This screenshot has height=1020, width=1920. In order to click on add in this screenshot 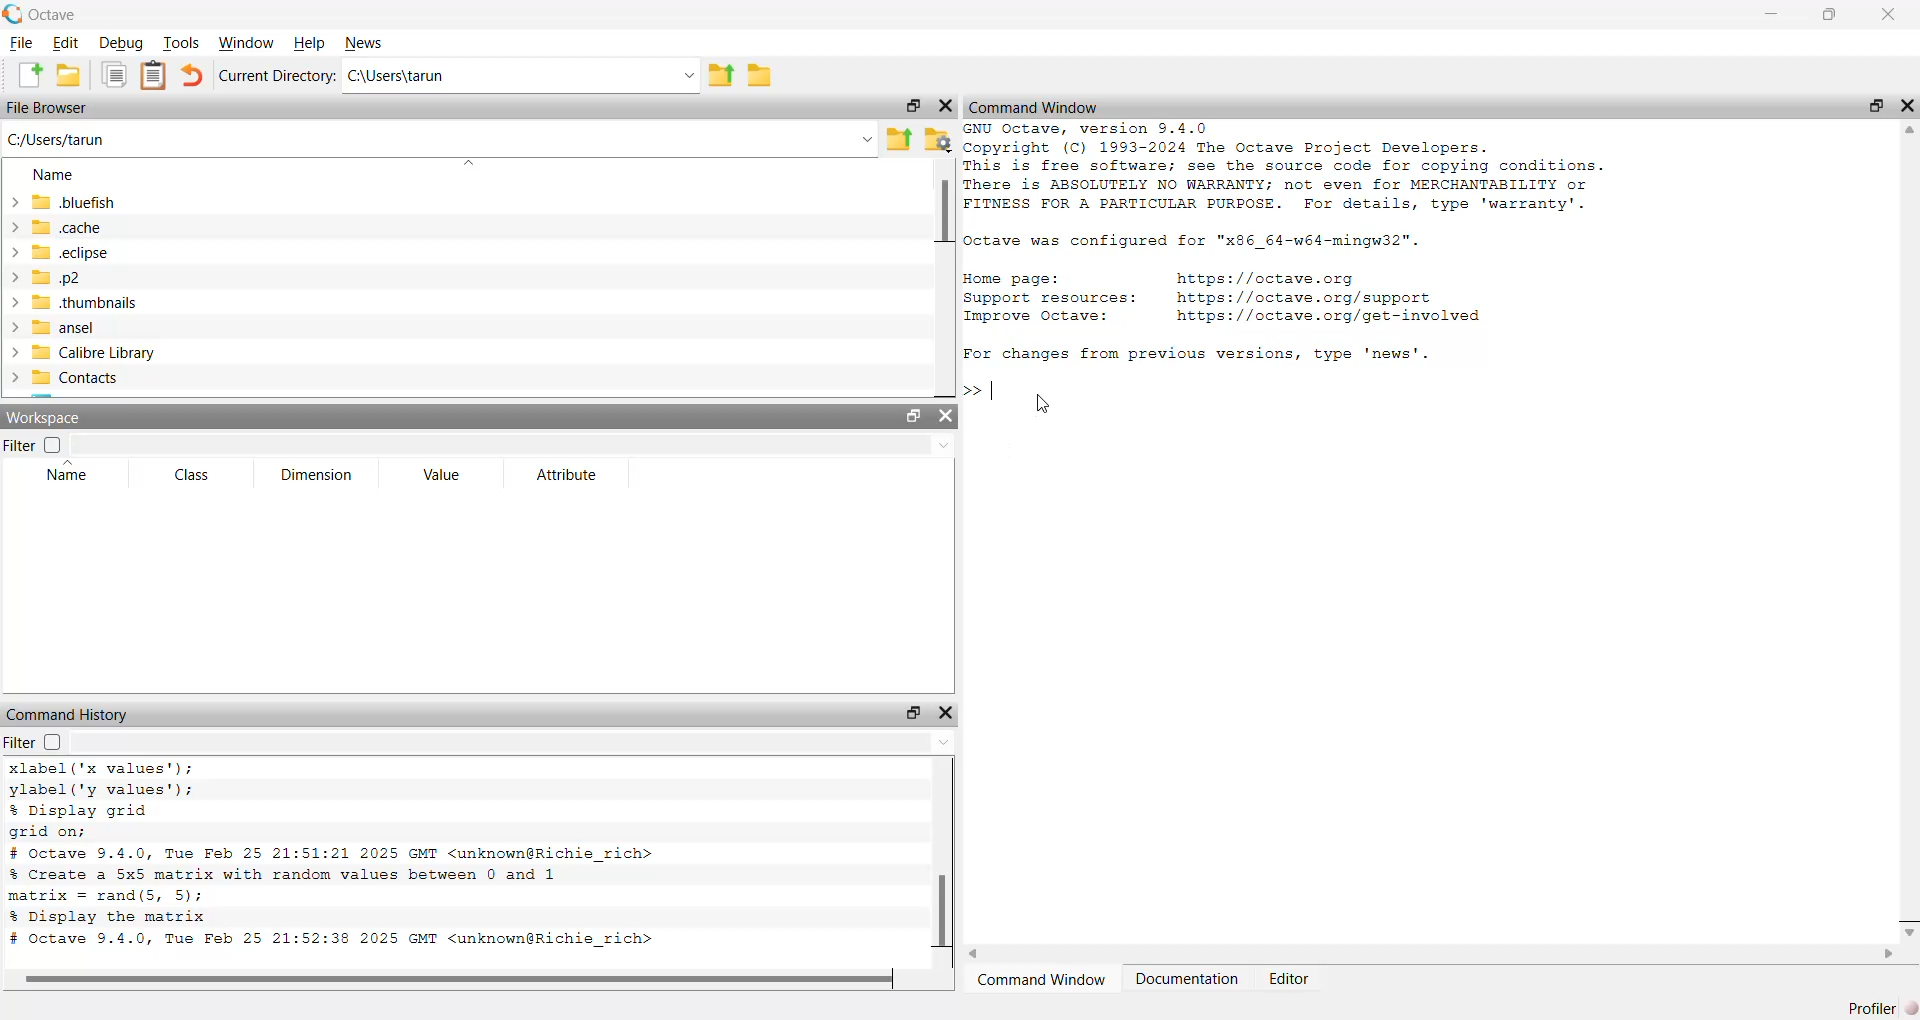, I will do `click(26, 76)`.